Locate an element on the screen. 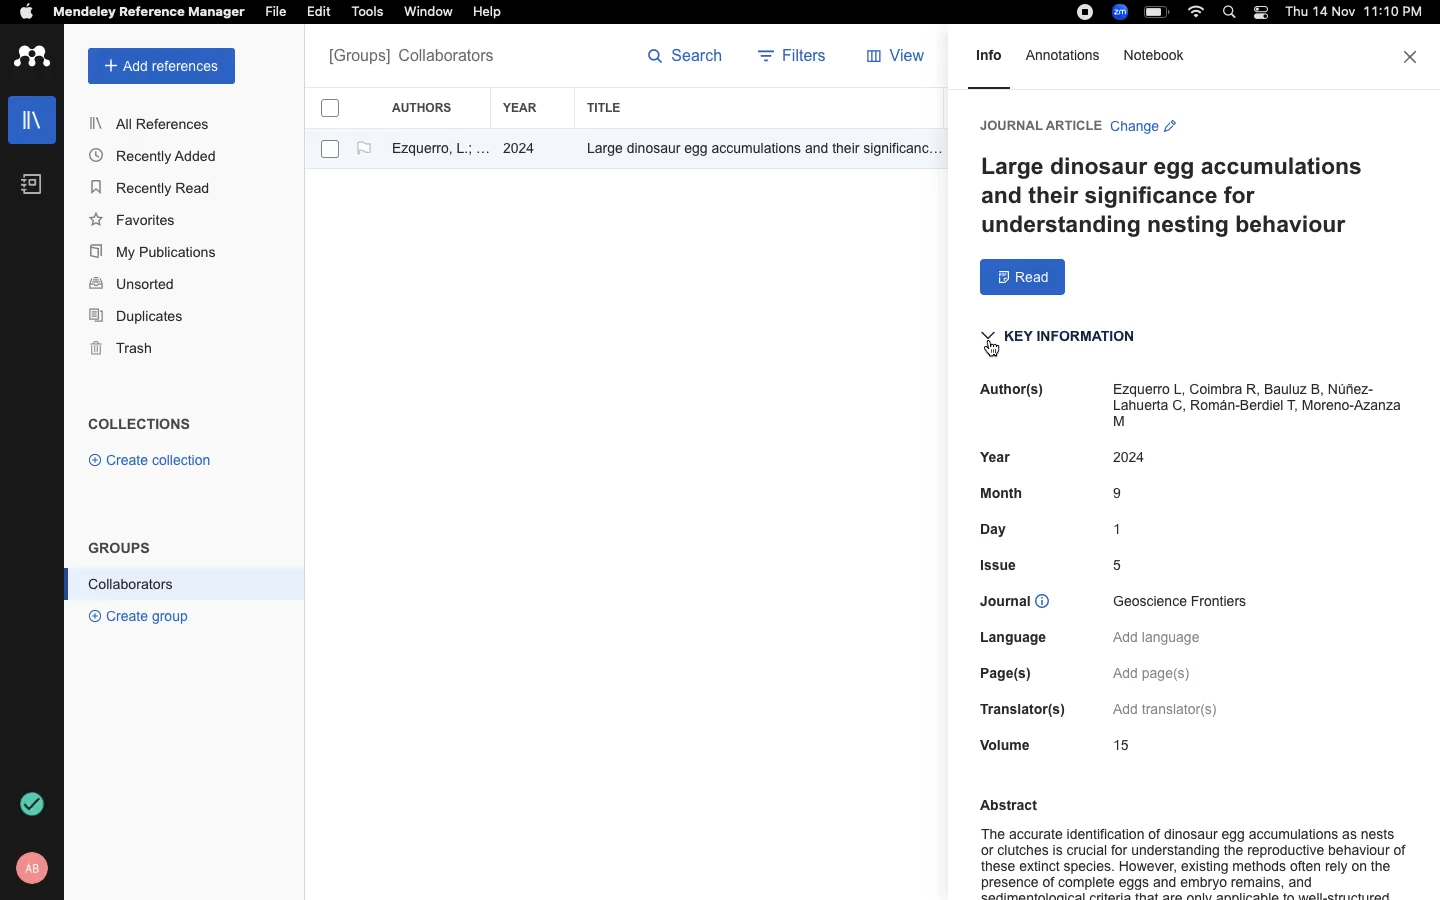 The height and width of the screenshot is (900, 1440). Mendeley Reference Manager is located at coordinates (149, 13).